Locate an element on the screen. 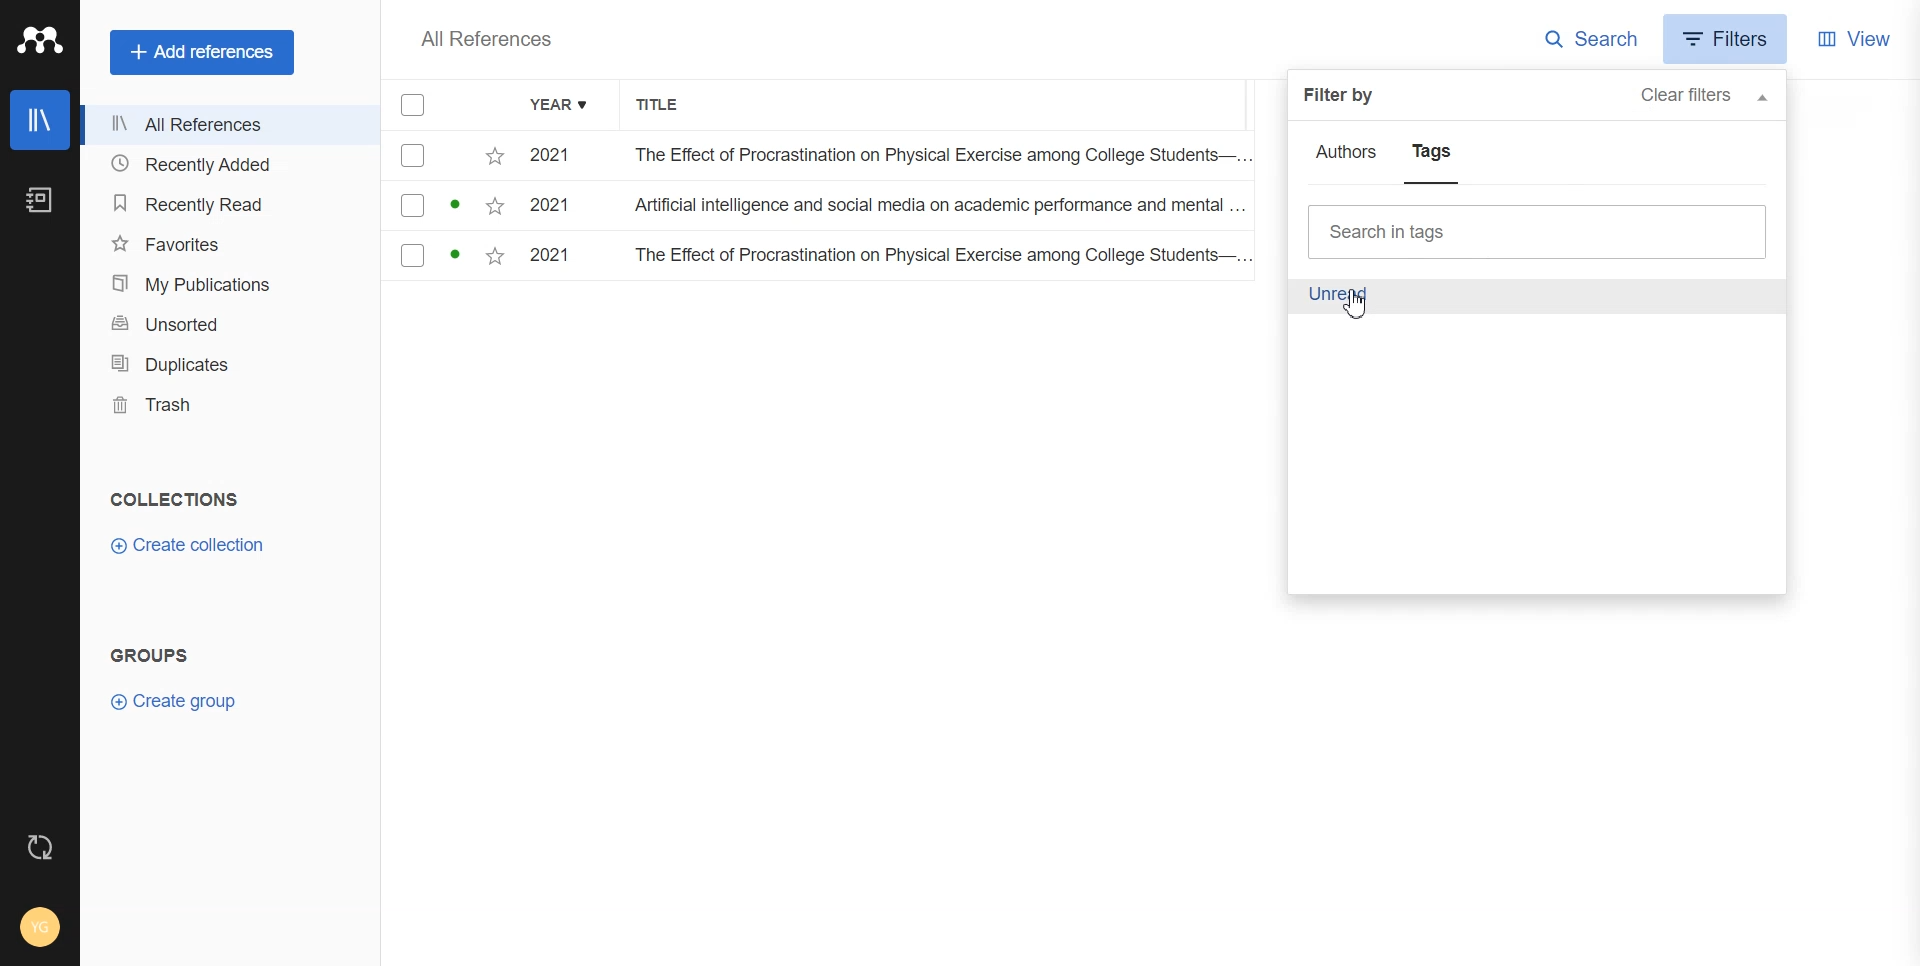 The width and height of the screenshot is (1920, 966). Trash is located at coordinates (229, 405).